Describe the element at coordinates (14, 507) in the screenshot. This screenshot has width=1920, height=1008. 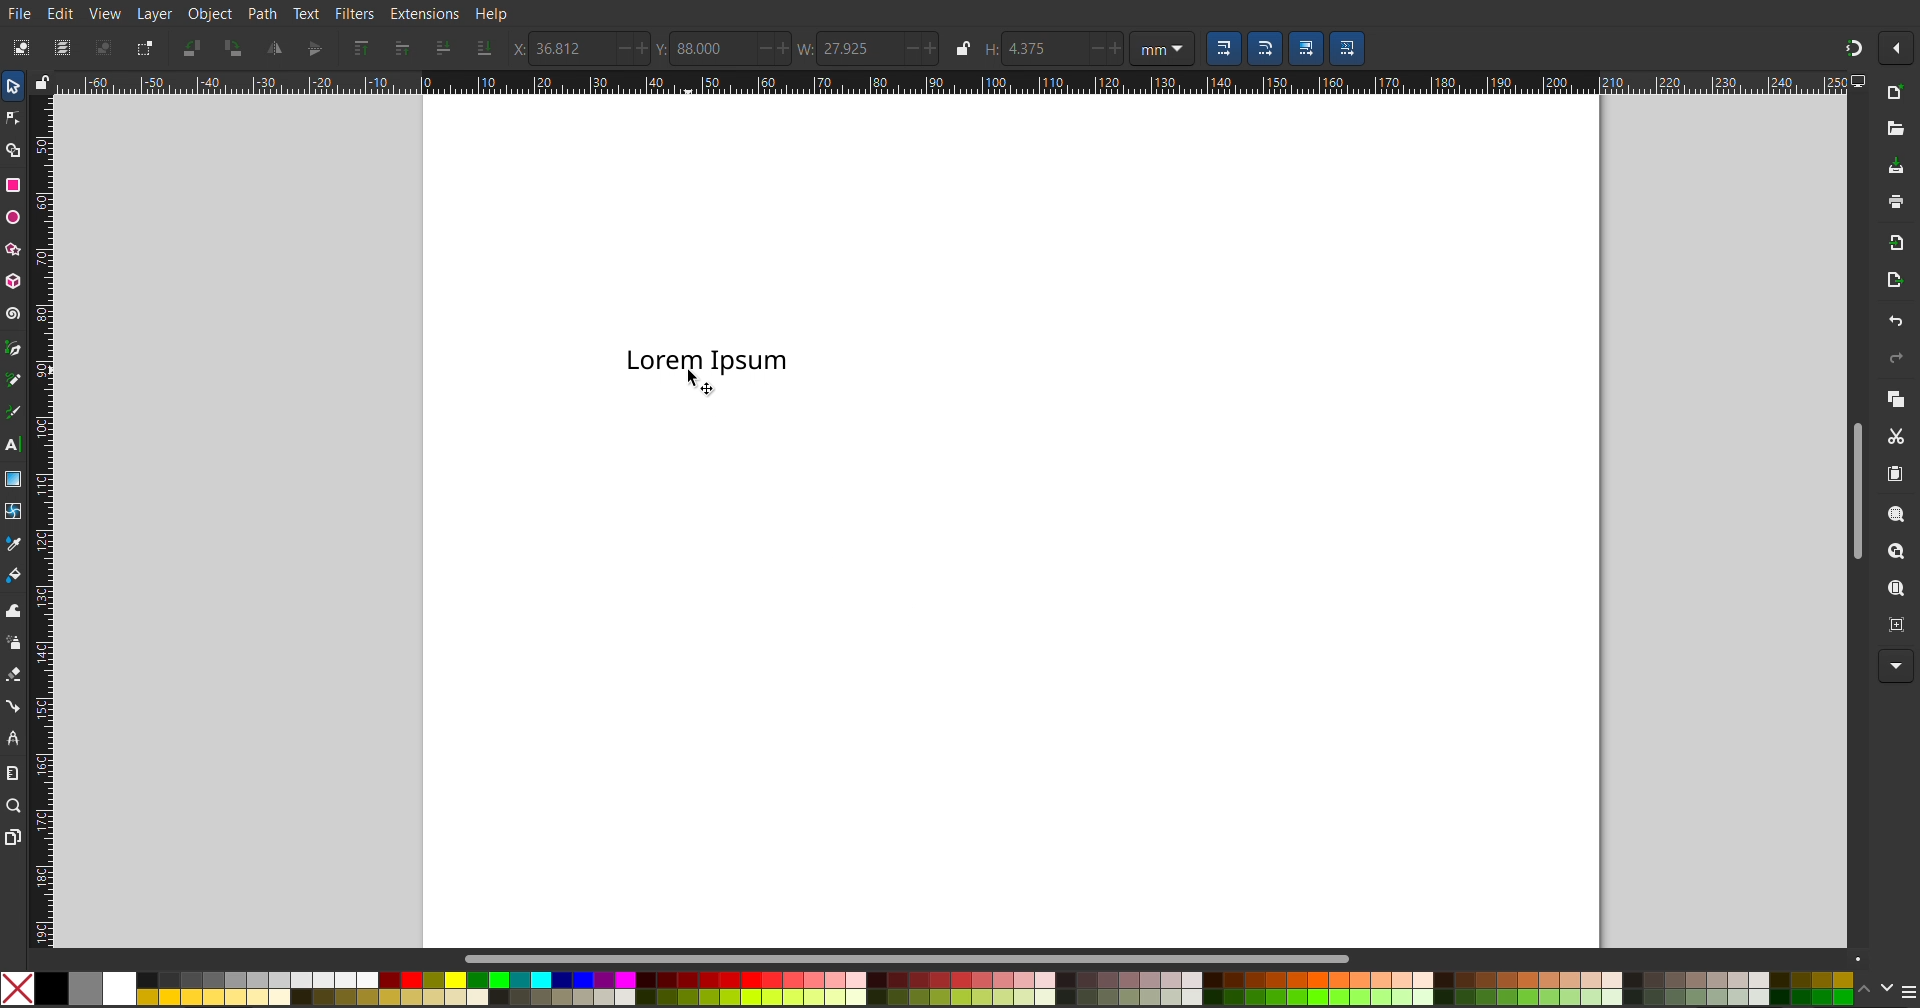
I see `Mesh Tool` at that location.